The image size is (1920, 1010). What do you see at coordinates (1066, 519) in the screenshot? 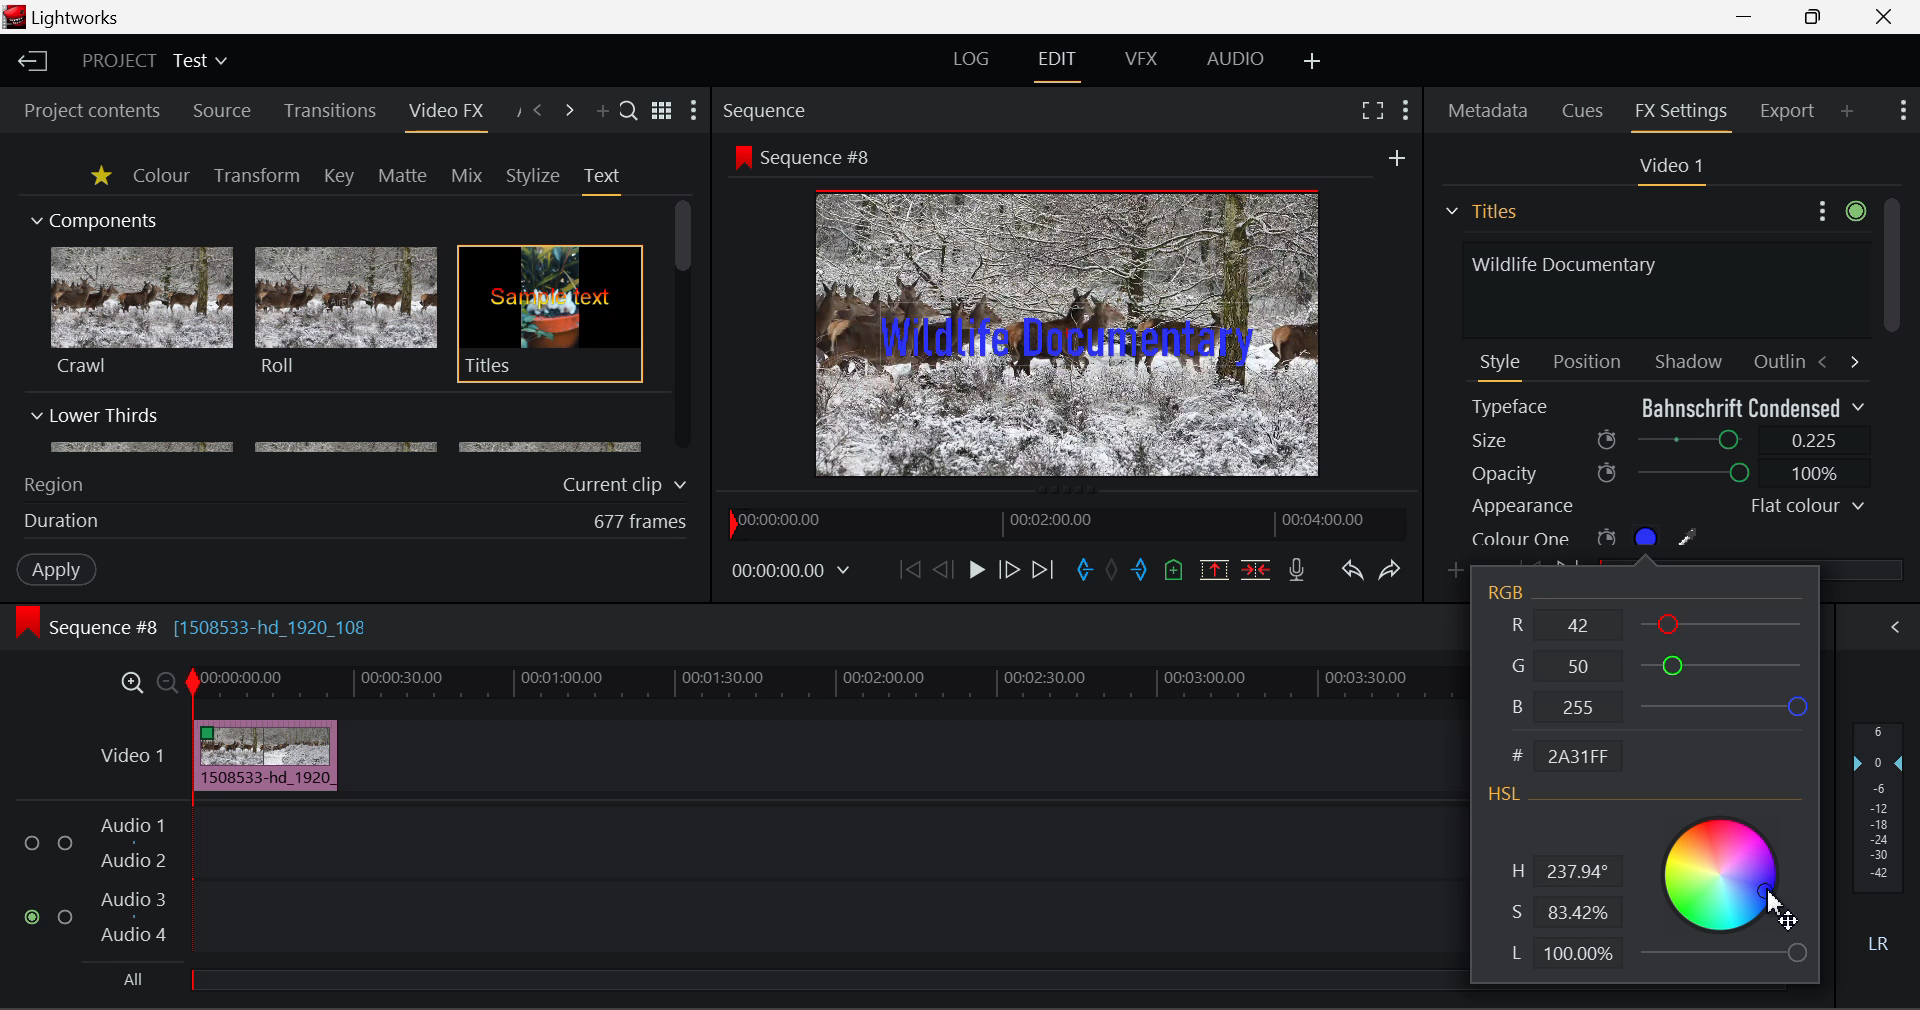
I see `Project Timeline Navigator` at bounding box center [1066, 519].